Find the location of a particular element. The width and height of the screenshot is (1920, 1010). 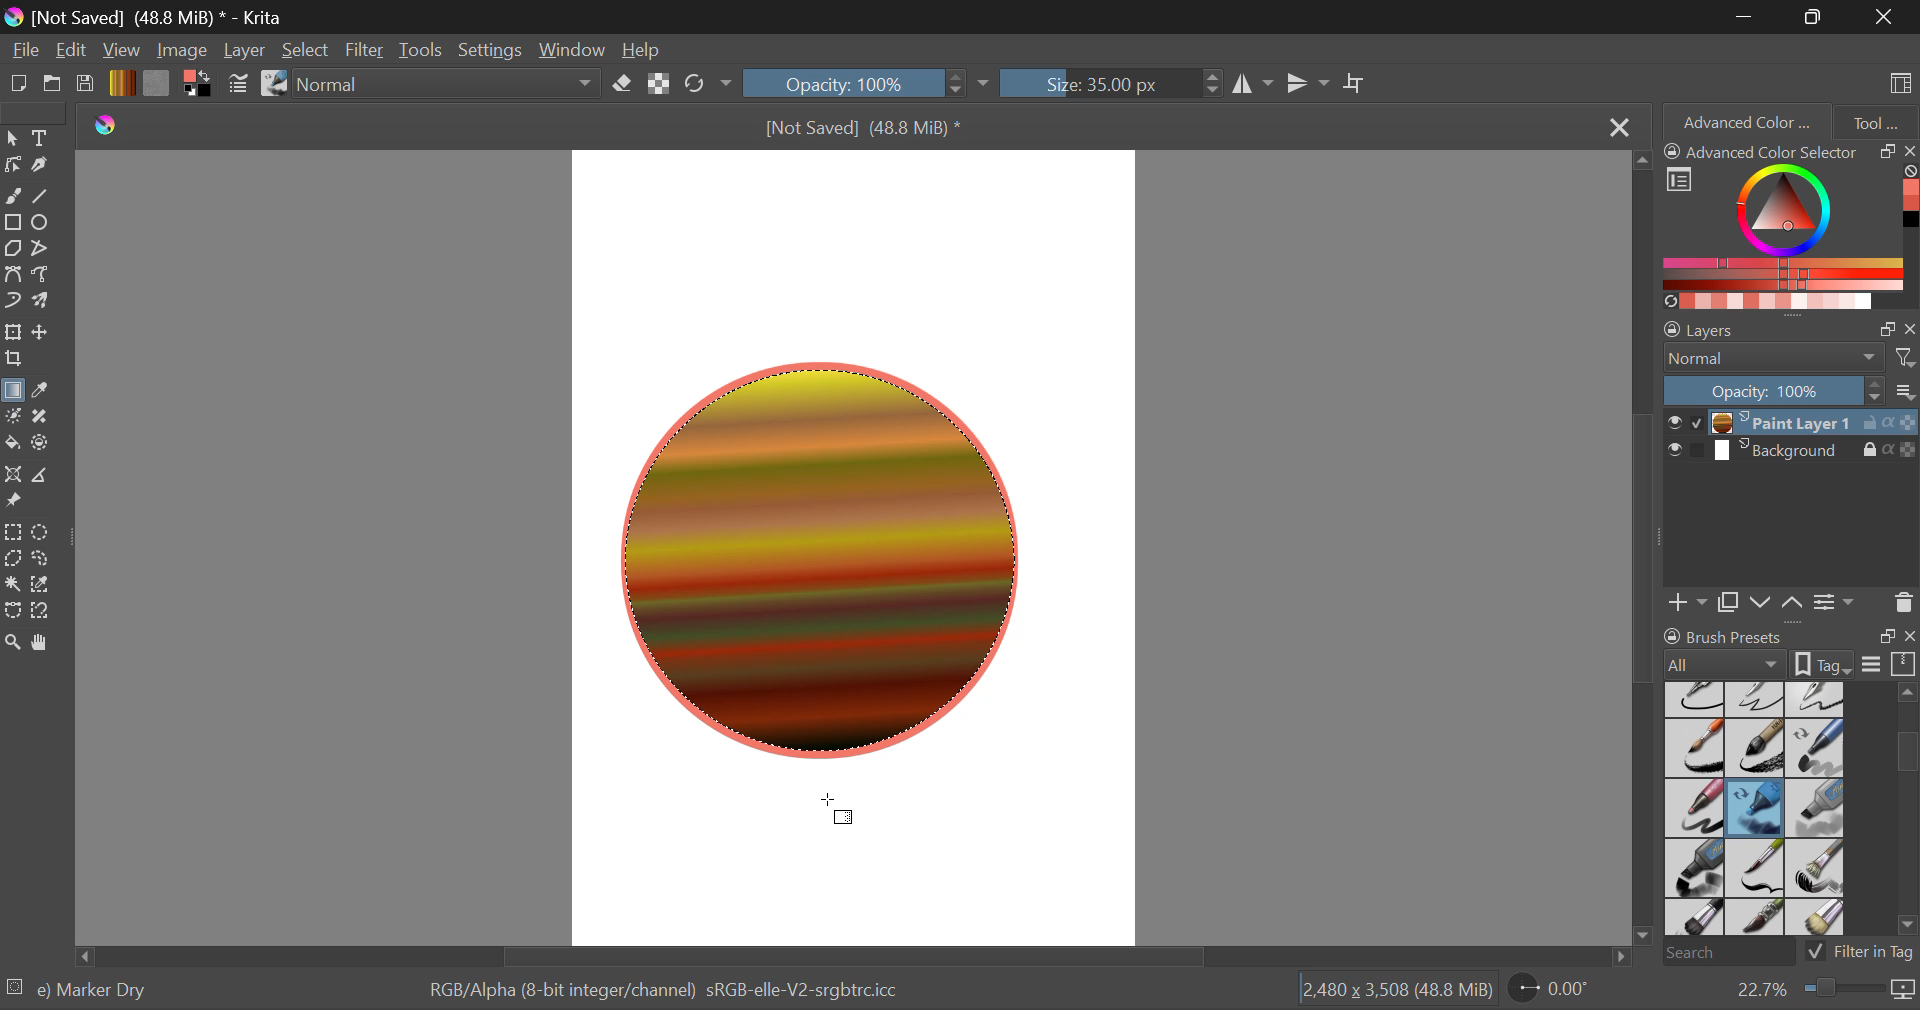

Restore Down is located at coordinates (1748, 16).